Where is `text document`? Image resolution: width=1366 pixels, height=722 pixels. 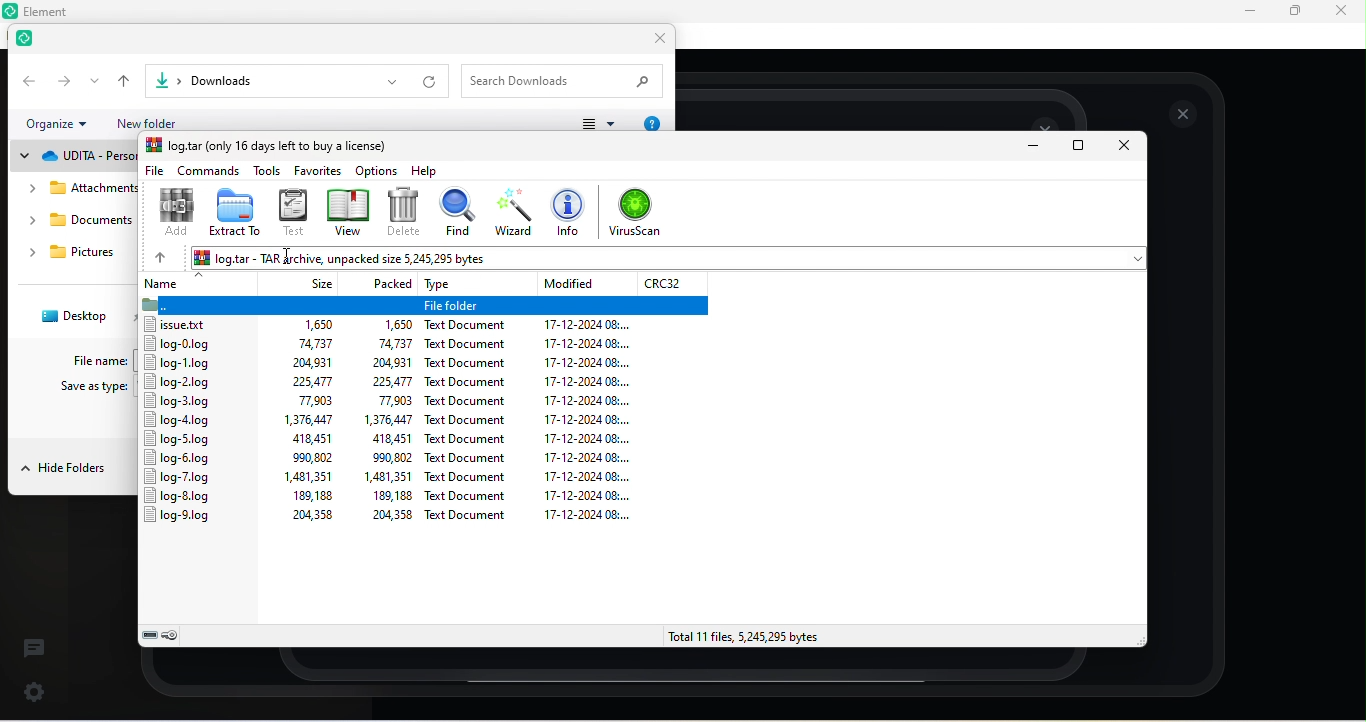 text document is located at coordinates (469, 363).